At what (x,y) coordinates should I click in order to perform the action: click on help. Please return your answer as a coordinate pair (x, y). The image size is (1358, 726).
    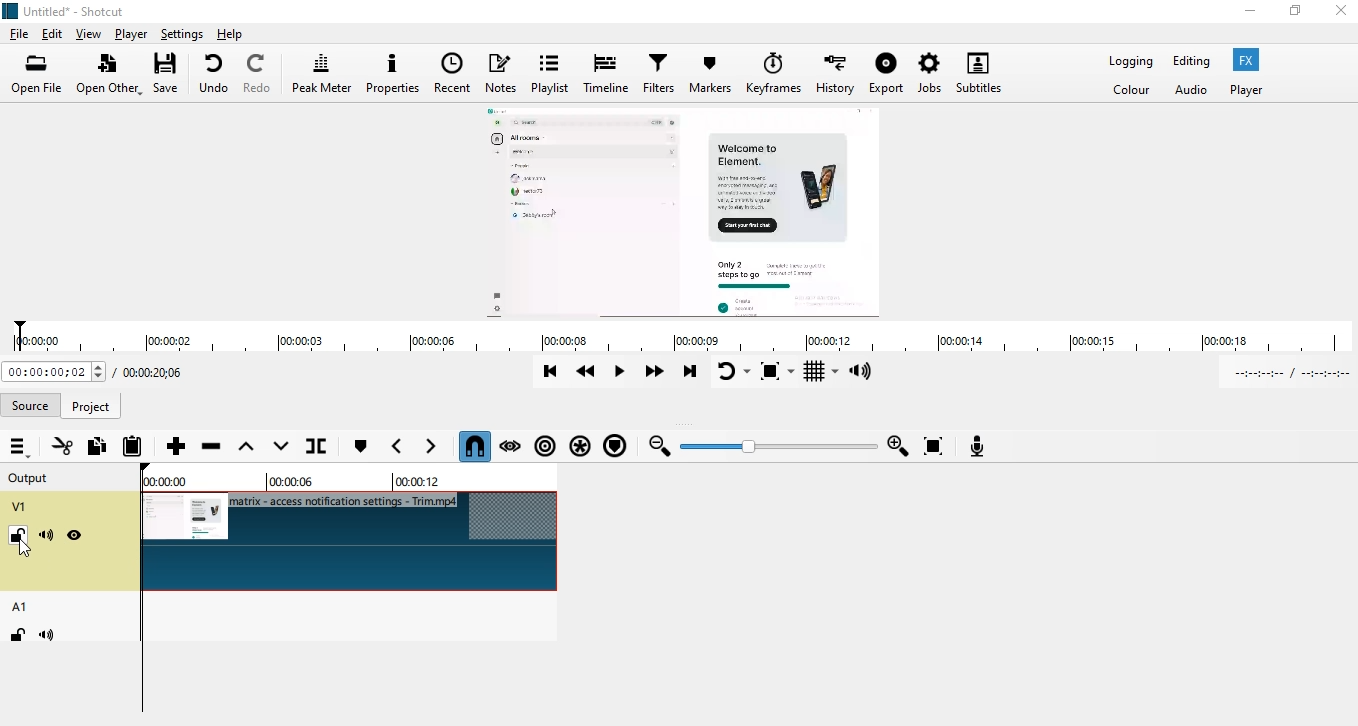
    Looking at the image, I should click on (245, 34).